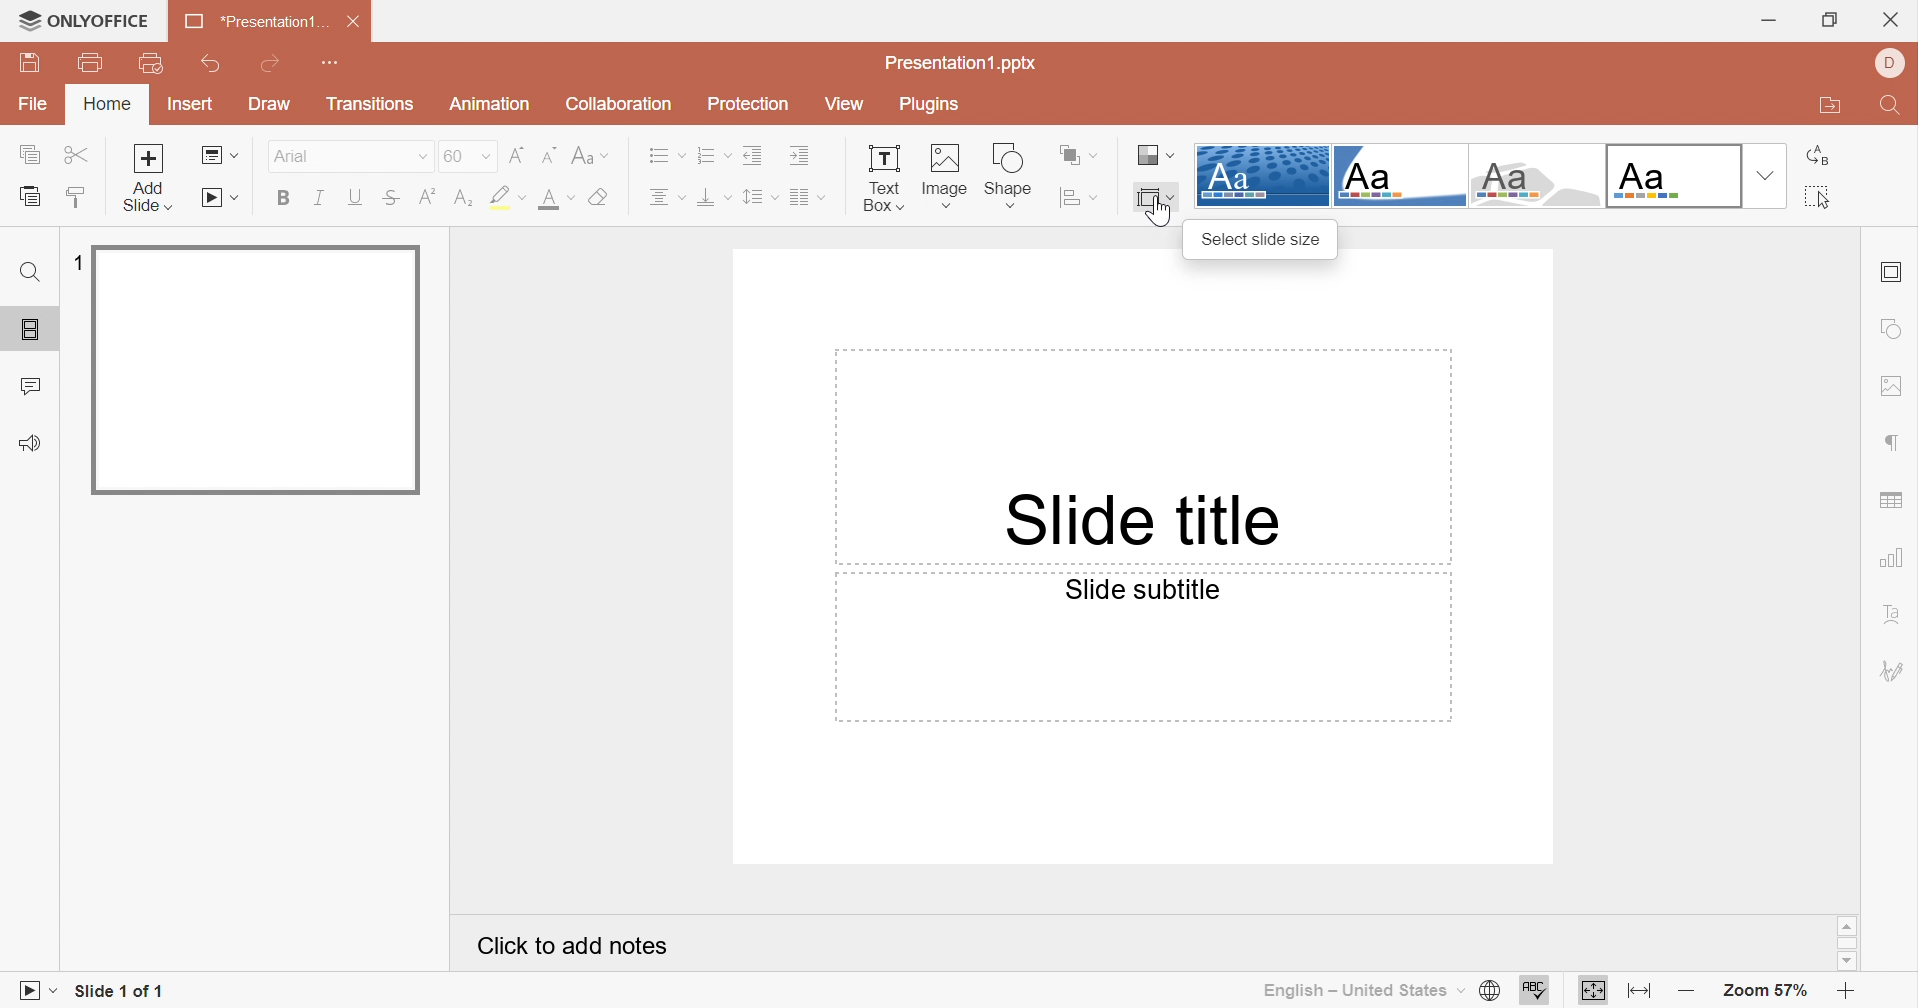 This screenshot has height=1008, width=1918. What do you see at coordinates (711, 154) in the screenshot?
I see `Numbering` at bounding box center [711, 154].